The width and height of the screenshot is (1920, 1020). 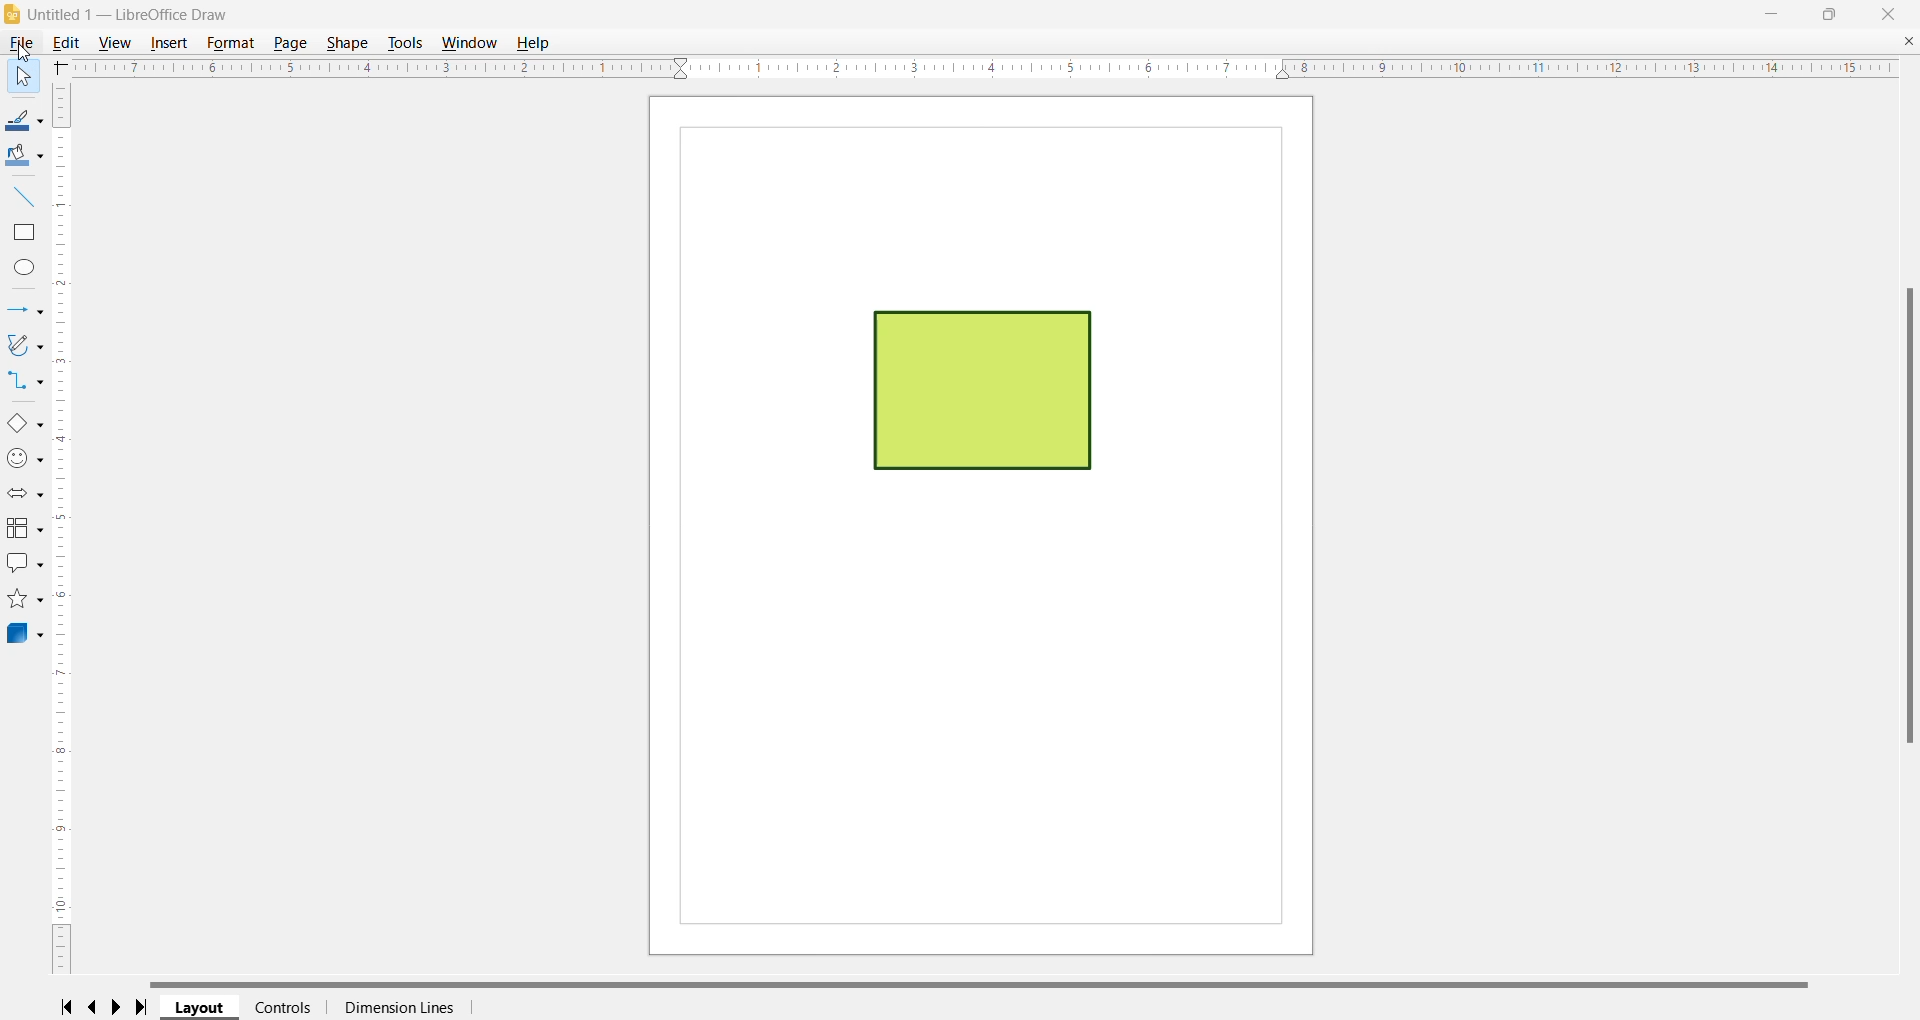 I want to click on Fill Color, so click(x=22, y=157).